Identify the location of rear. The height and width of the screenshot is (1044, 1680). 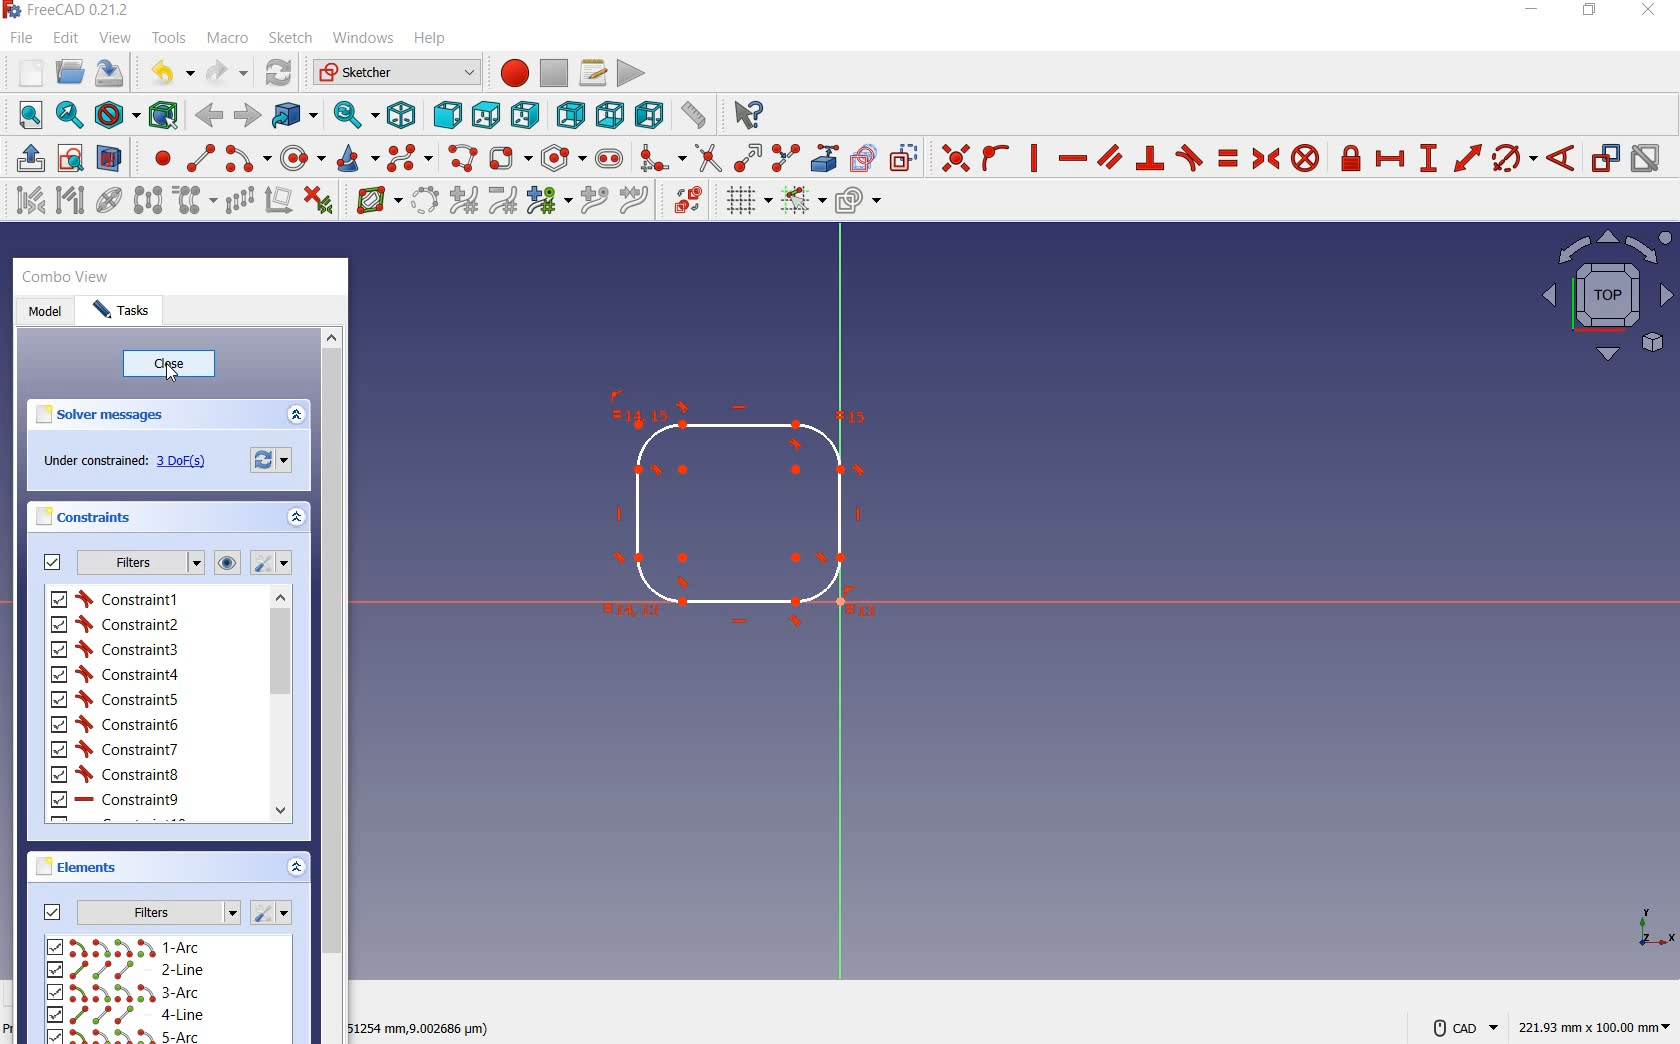
(571, 116).